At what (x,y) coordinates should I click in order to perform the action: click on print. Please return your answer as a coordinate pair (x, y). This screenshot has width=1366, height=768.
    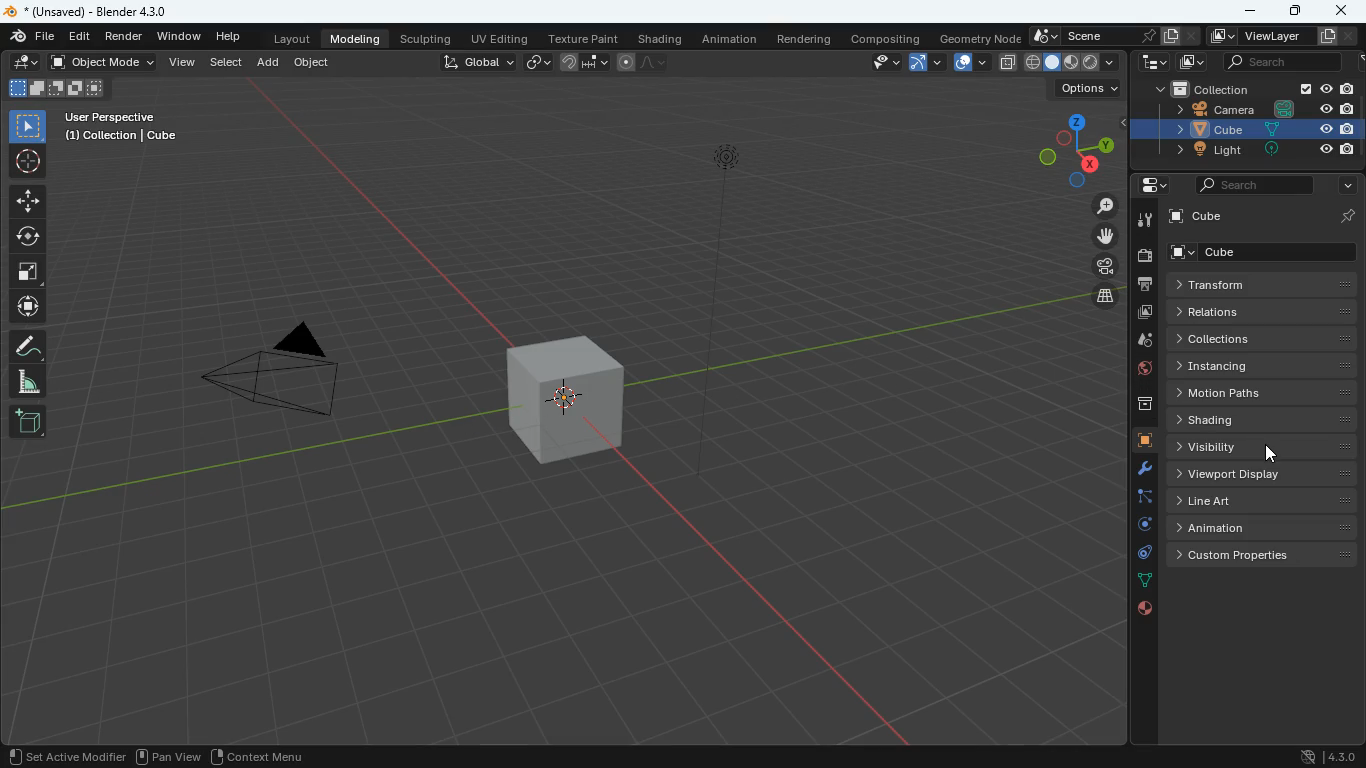
    Looking at the image, I should click on (1144, 284).